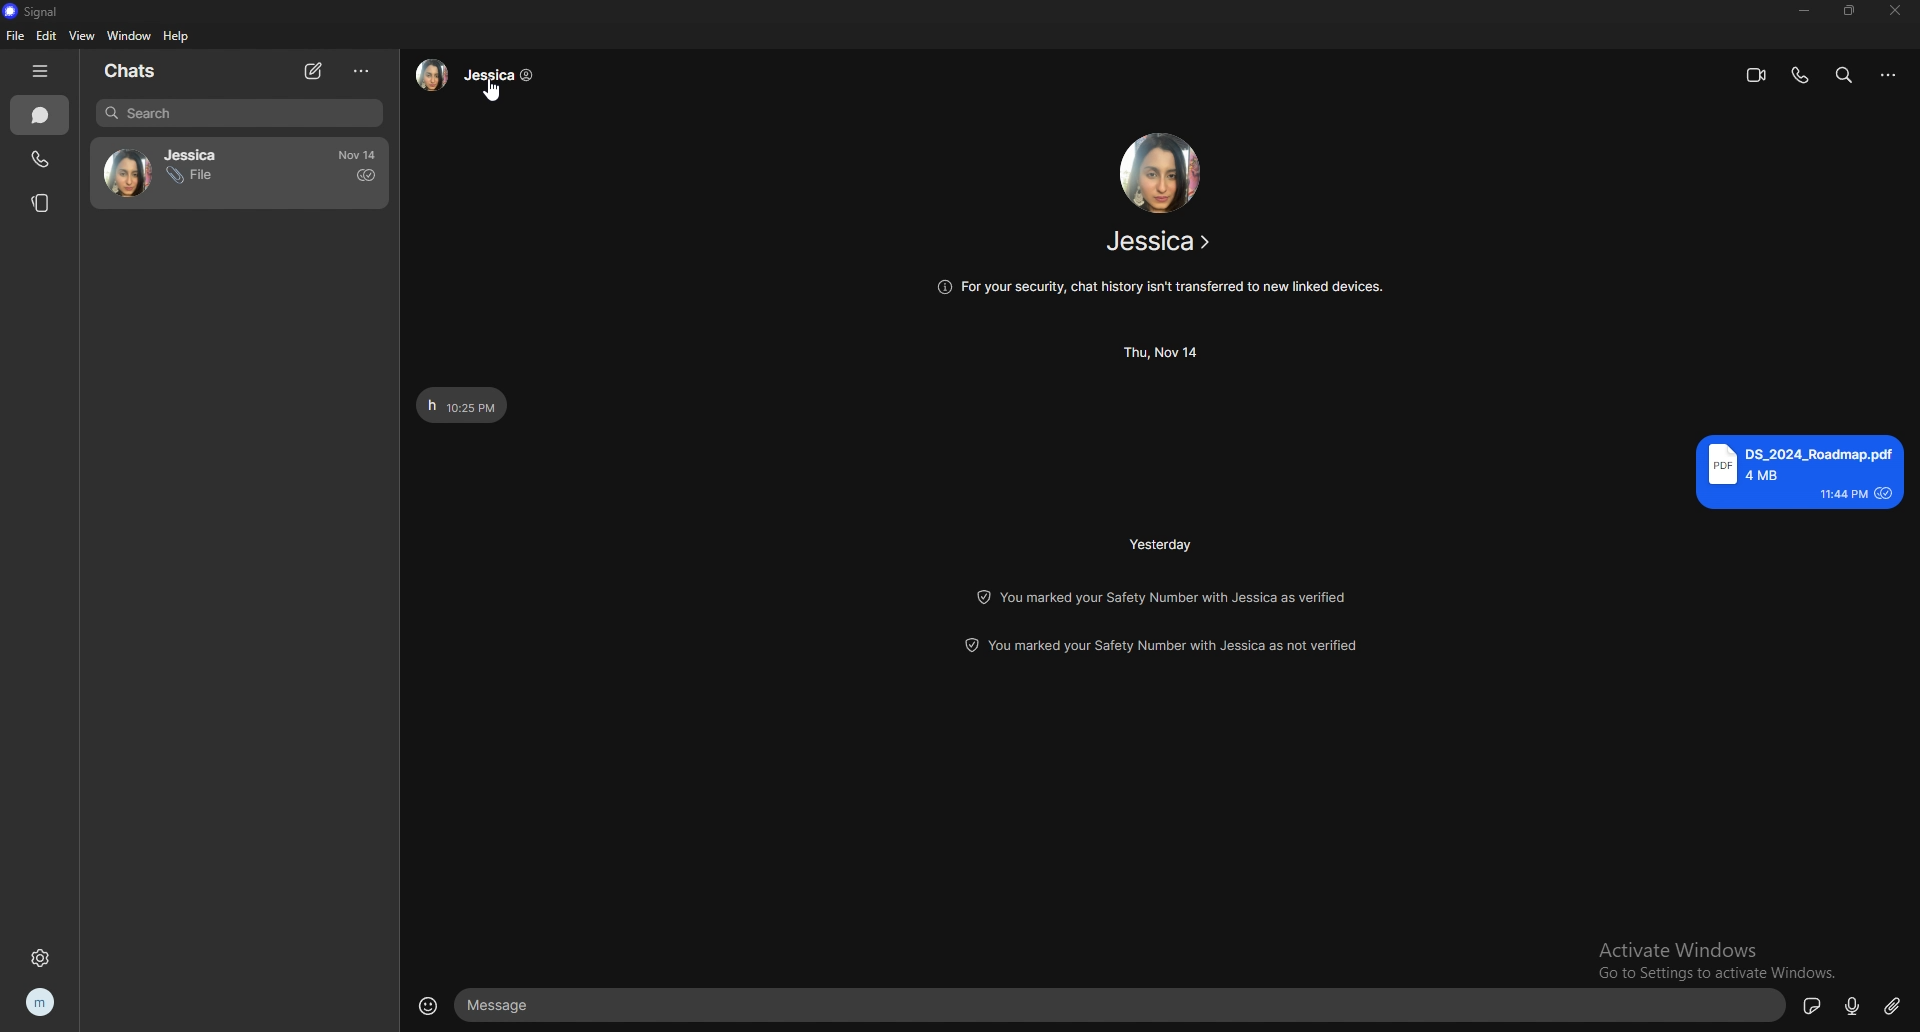 Image resolution: width=1920 pixels, height=1032 pixels. Describe the element at coordinates (1810, 1005) in the screenshot. I see `sticker` at that location.